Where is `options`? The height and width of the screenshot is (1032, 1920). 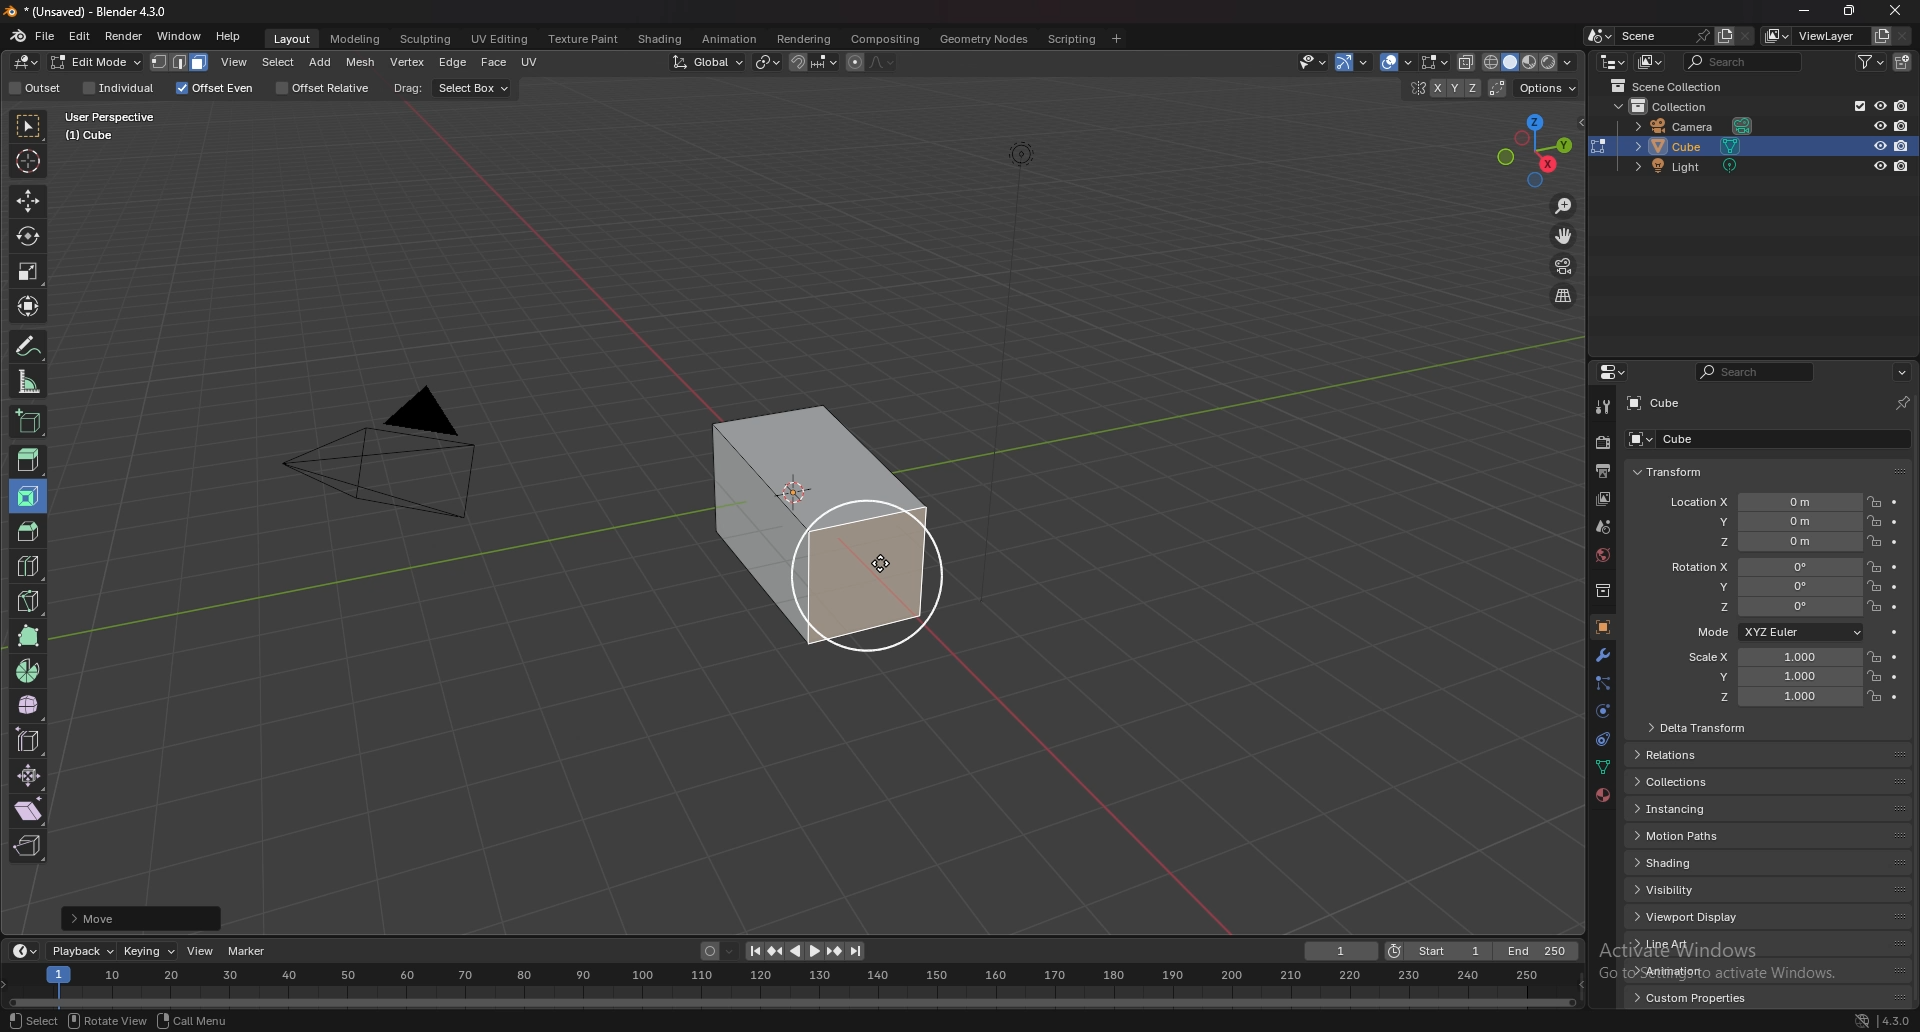
options is located at coordinates (1902, 373).